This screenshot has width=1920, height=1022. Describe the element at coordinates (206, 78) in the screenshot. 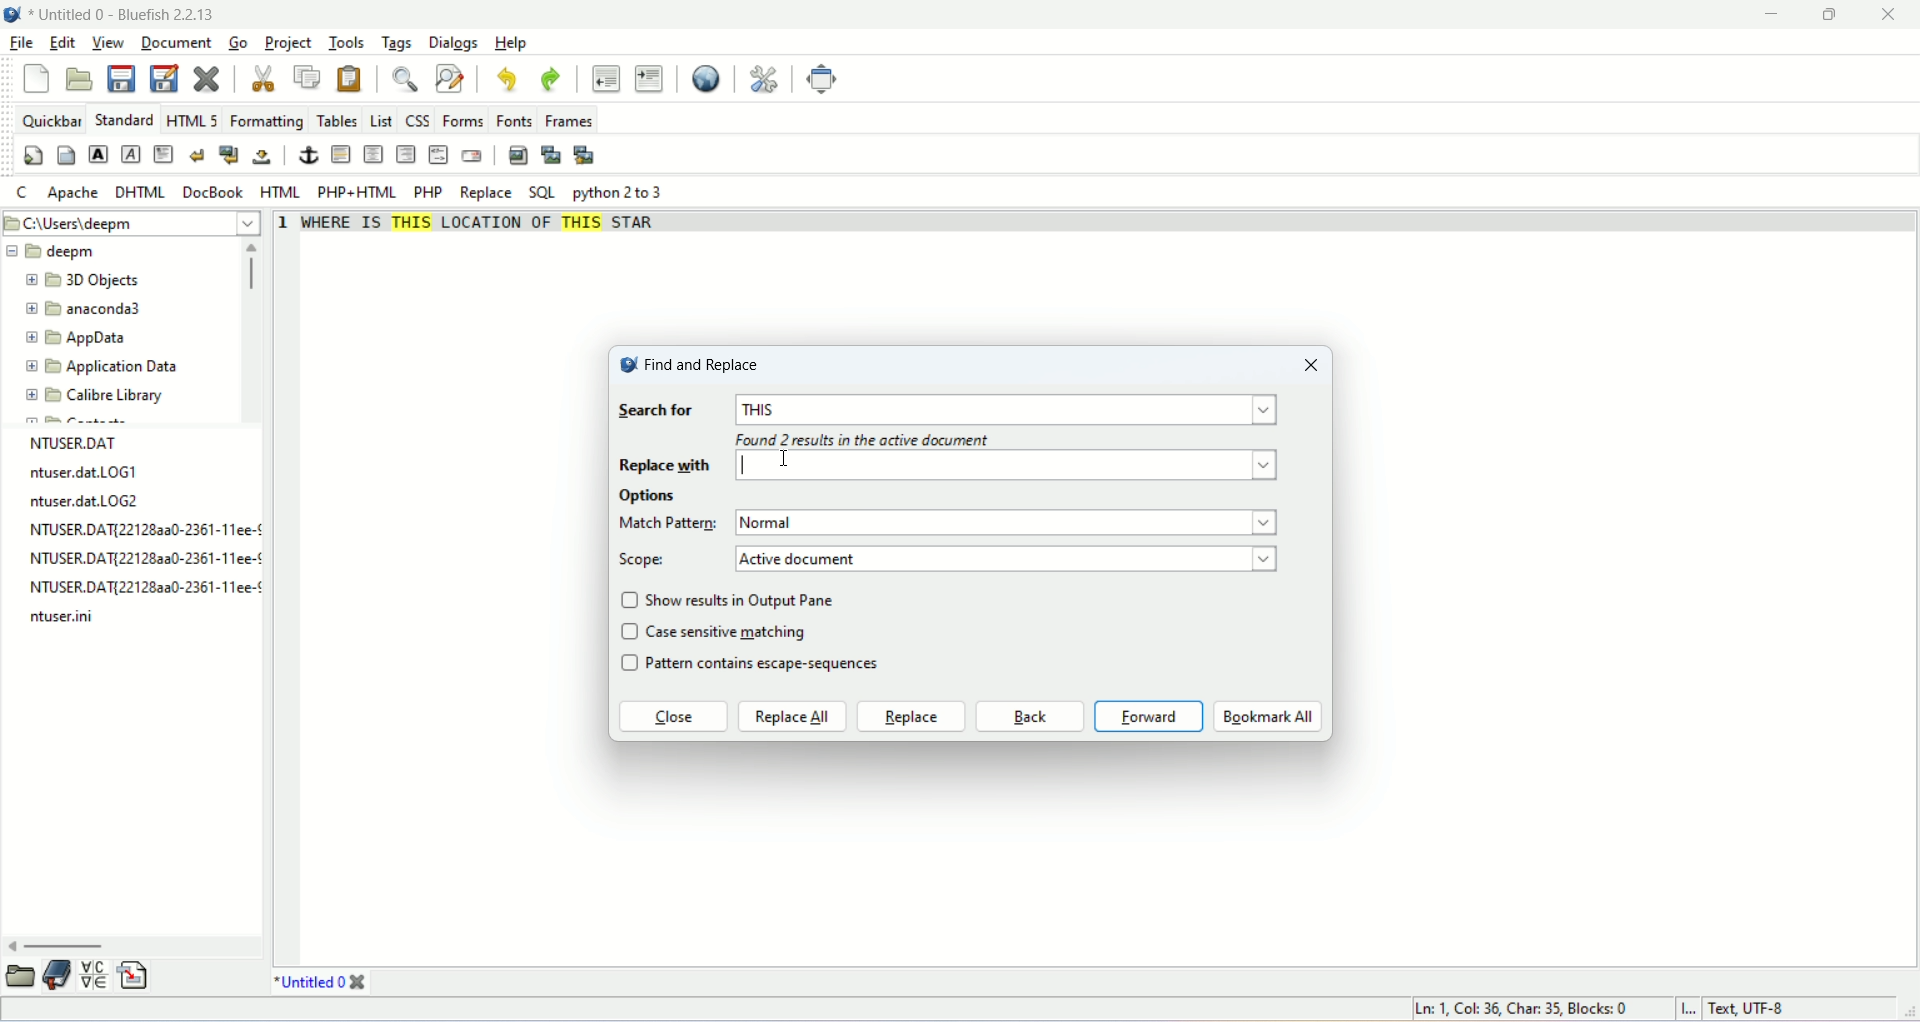

I see `close` at that location.